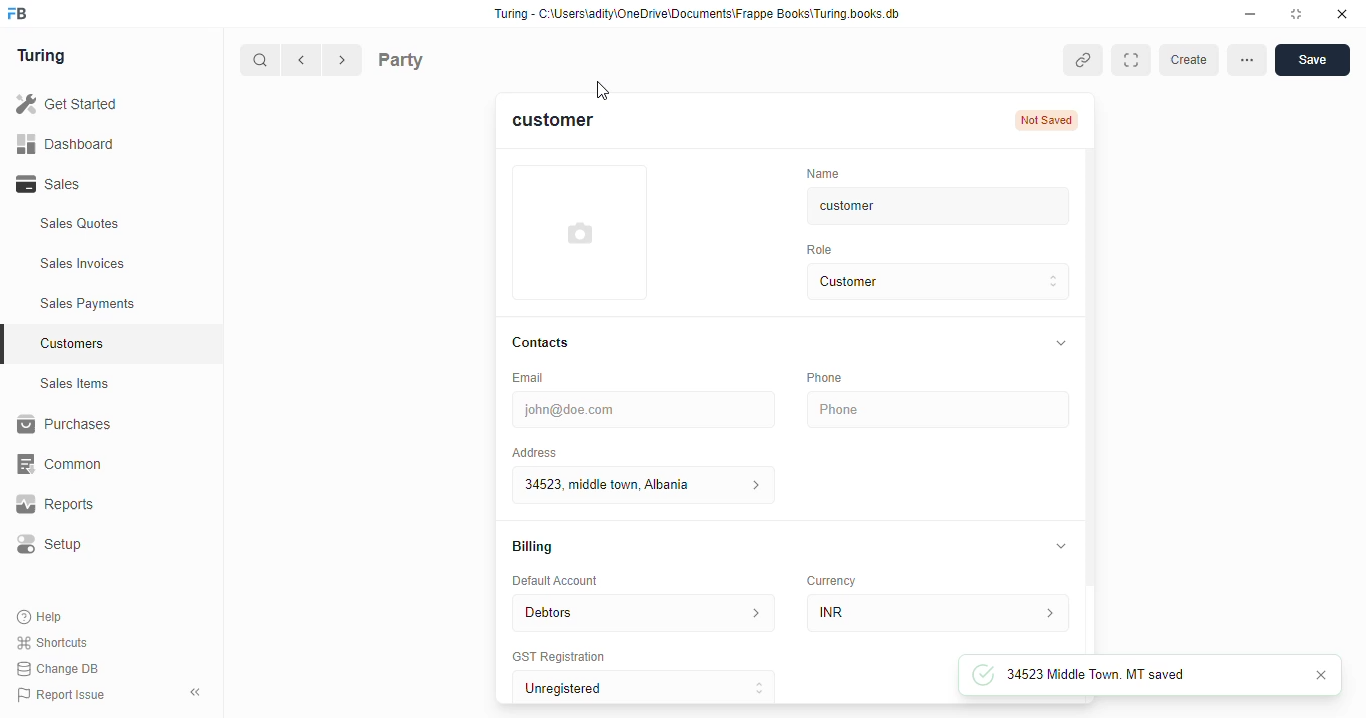 The image size is (1366, 718). I want to click on Currency, so click(830, 581).